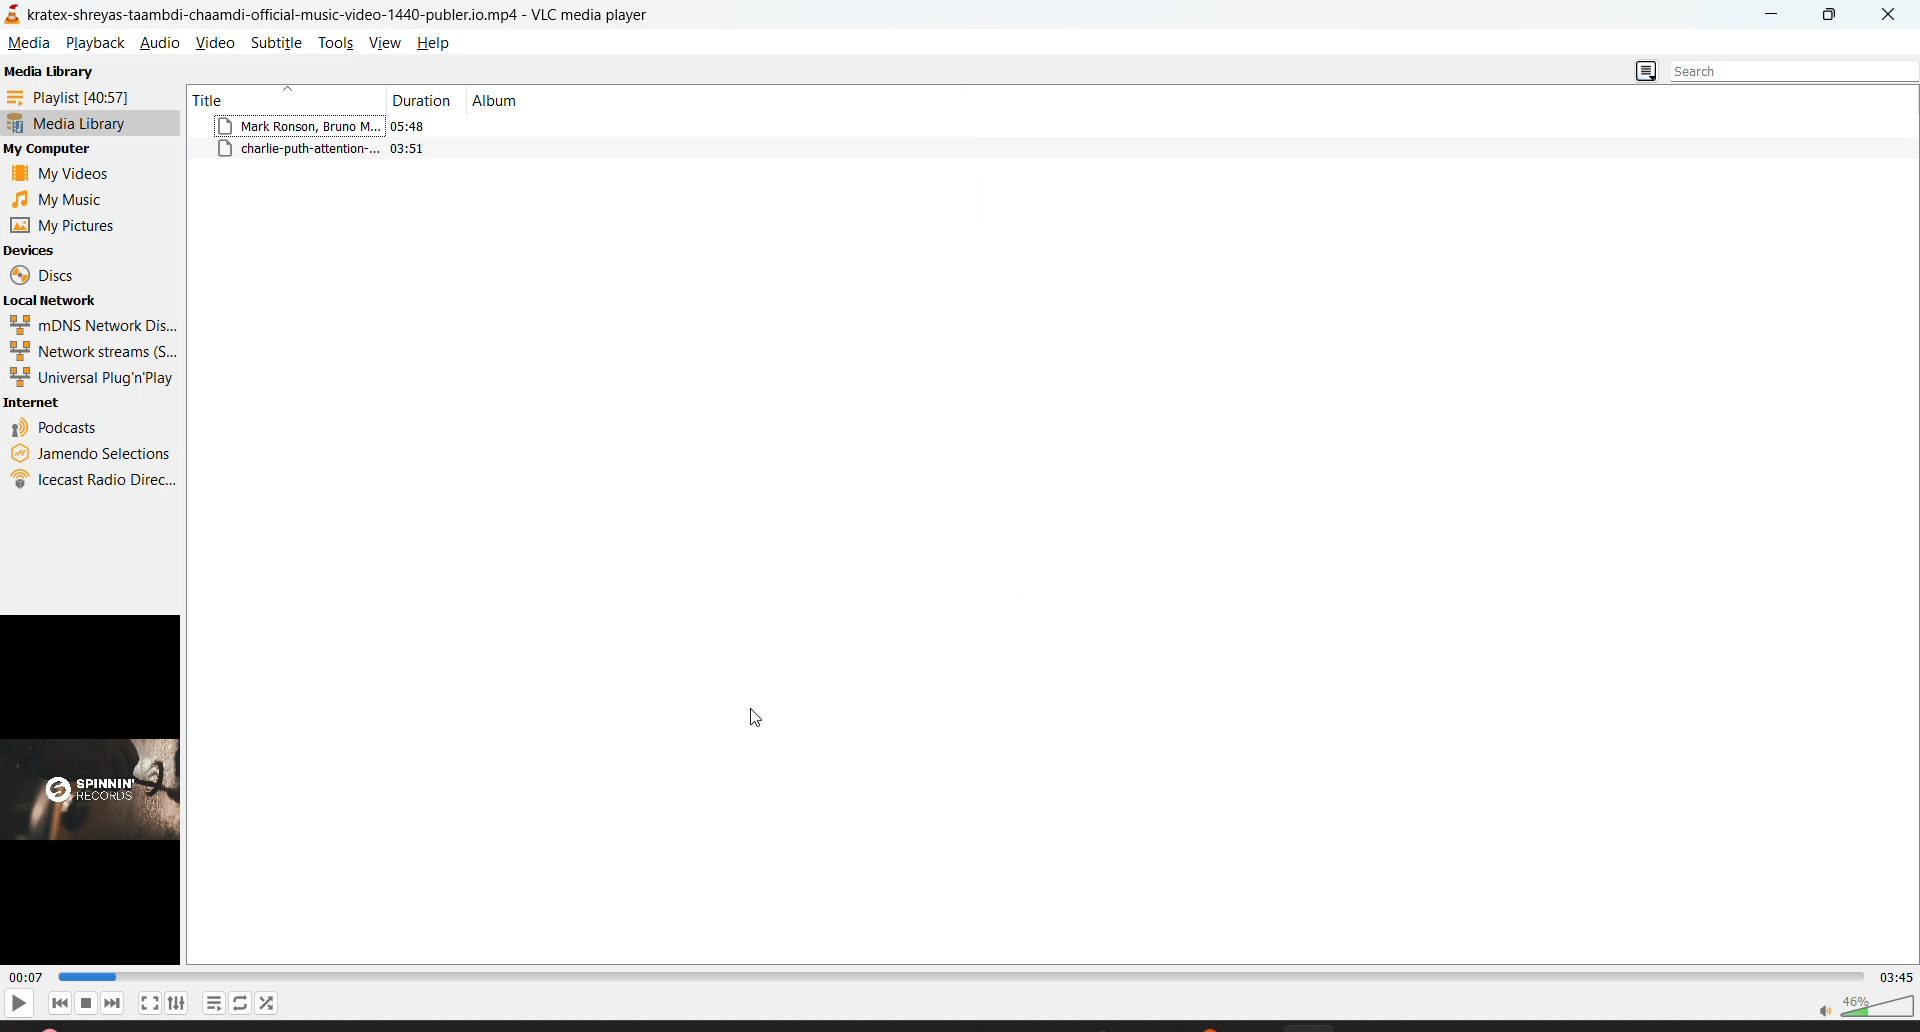  What do you see at coordinates (56, 151) in the screenshot?
I see `my computer` at bounding box center [56, 151].